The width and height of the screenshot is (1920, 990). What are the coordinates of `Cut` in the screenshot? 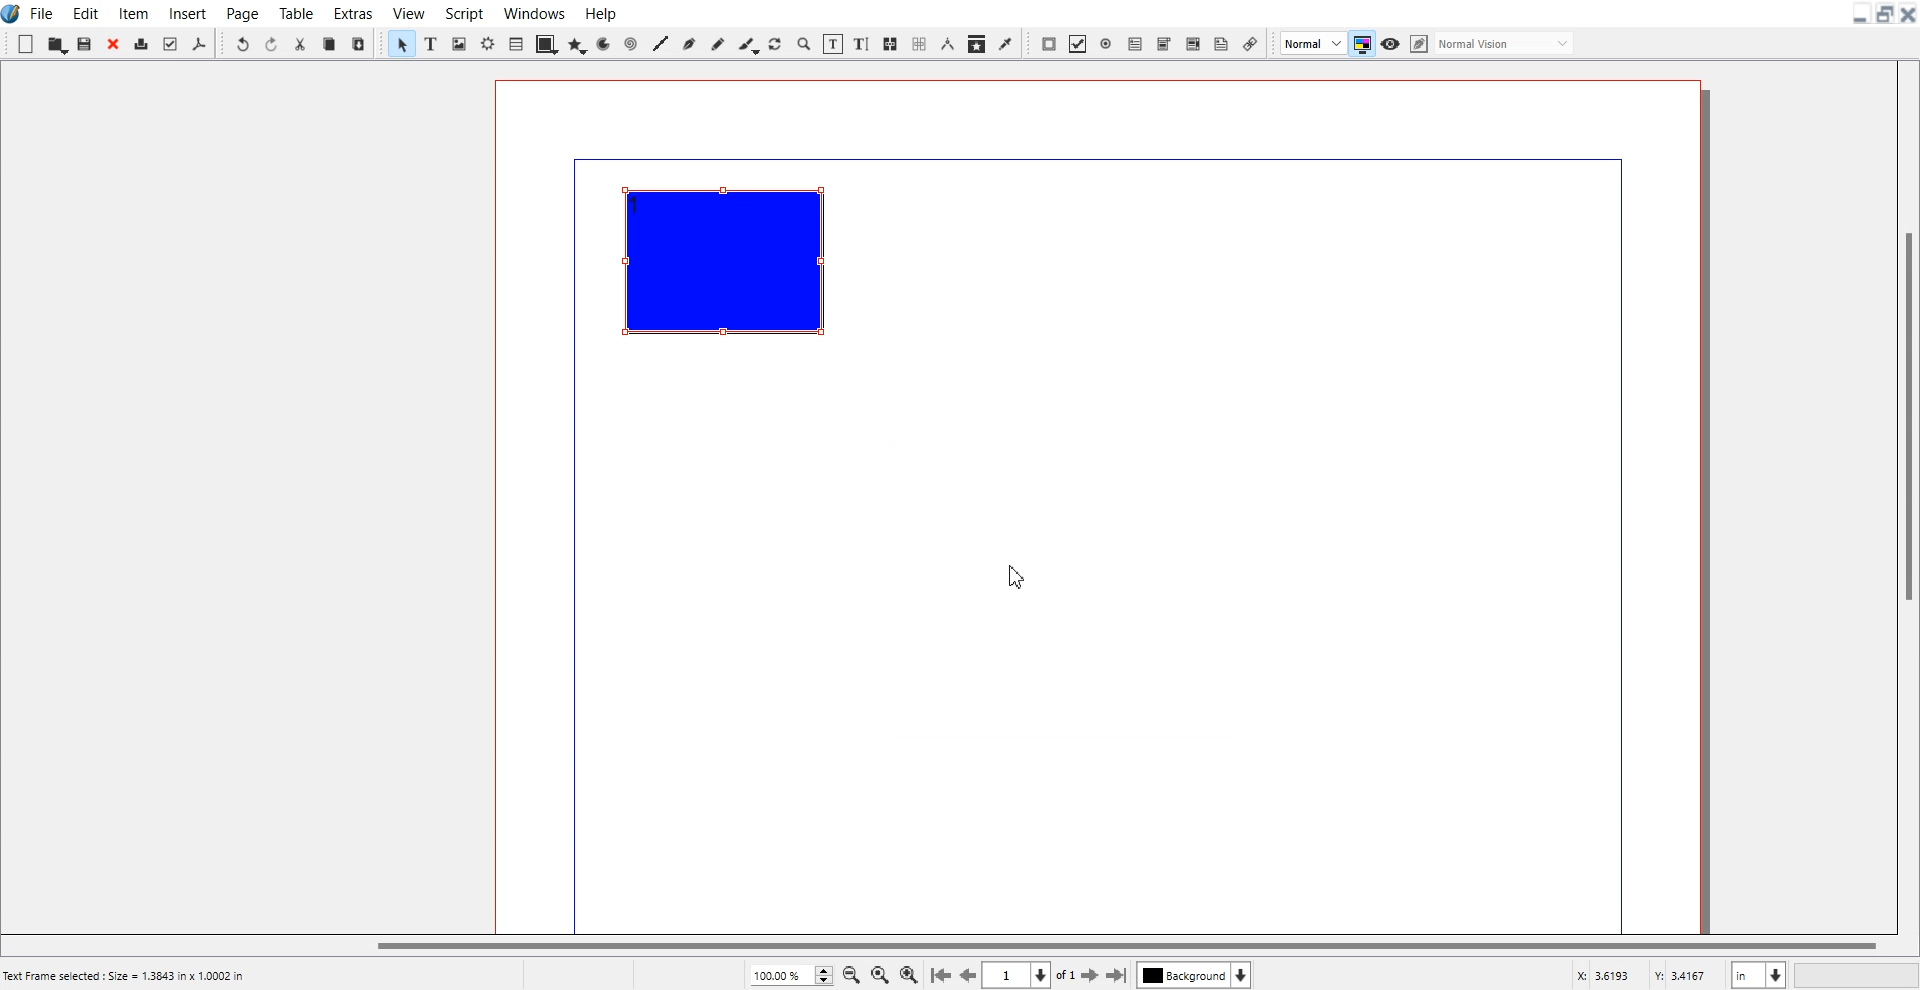 It's located at (301, 42).